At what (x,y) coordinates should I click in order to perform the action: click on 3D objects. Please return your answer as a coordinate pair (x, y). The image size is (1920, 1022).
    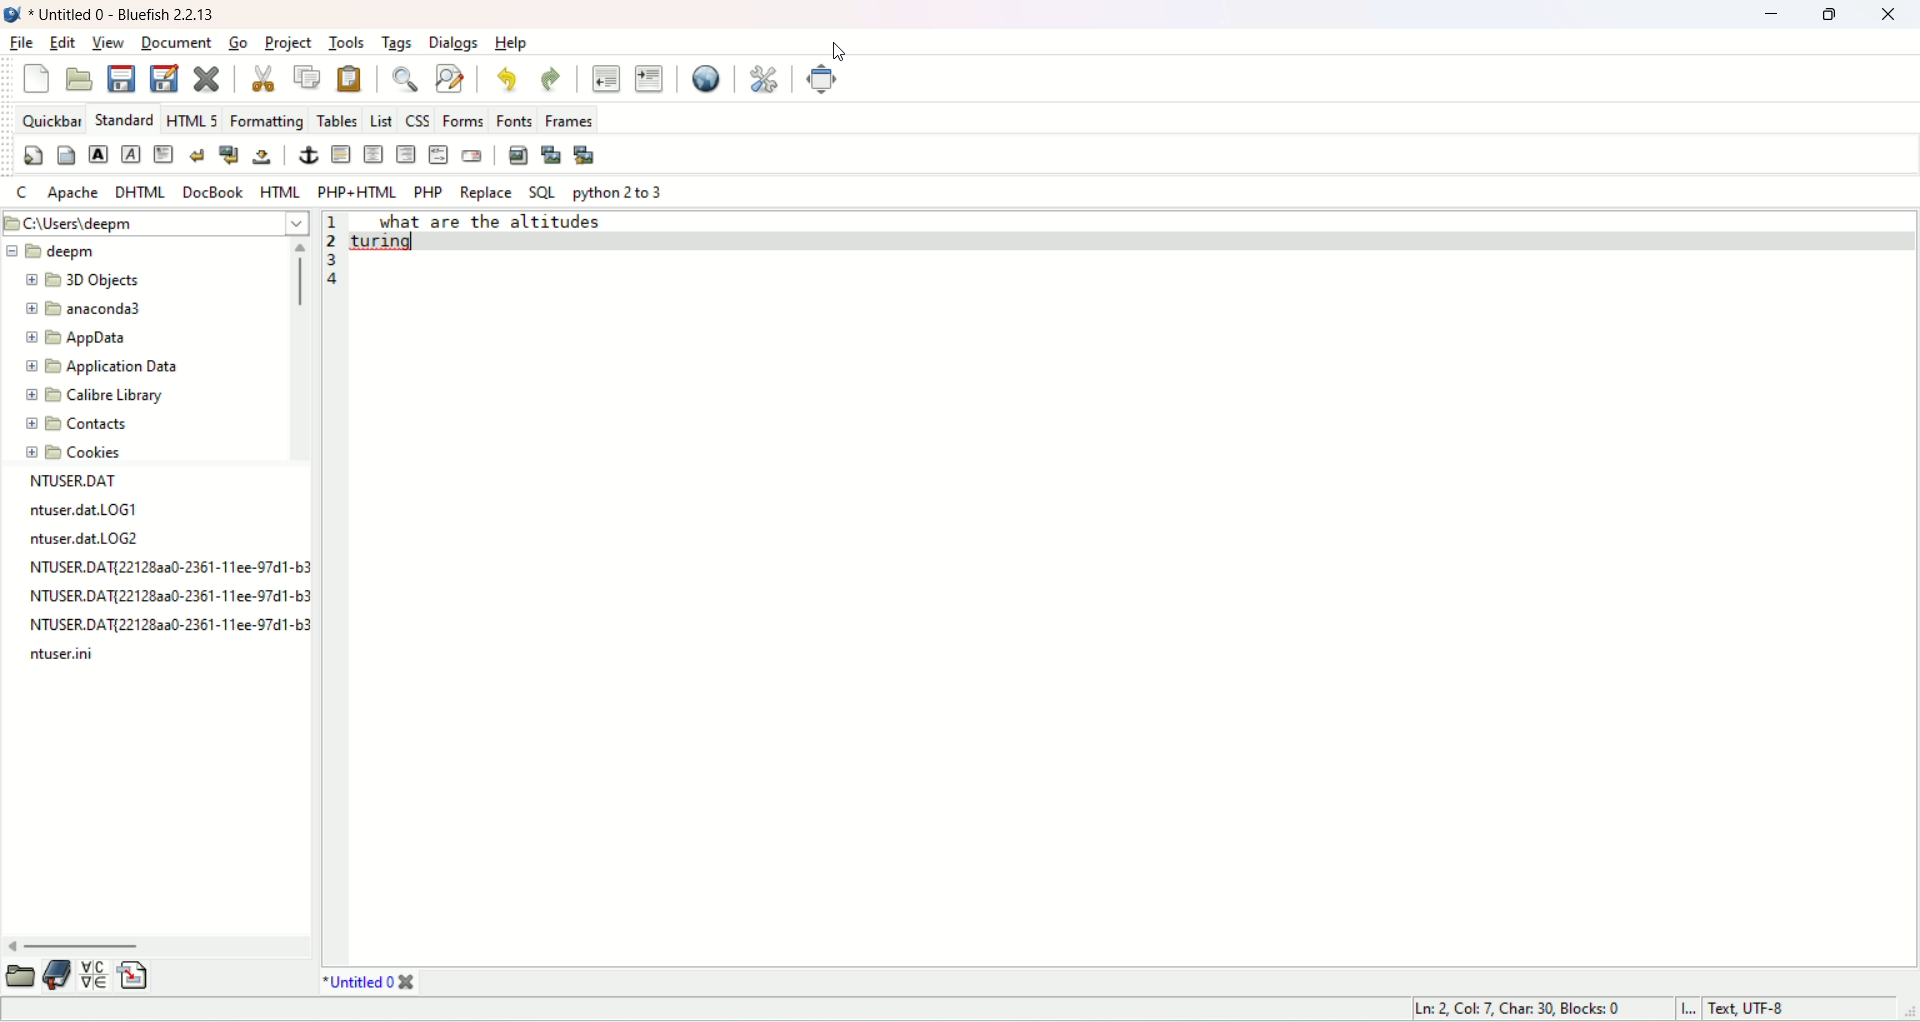
    Looking at the image, I should click on (81, 282).